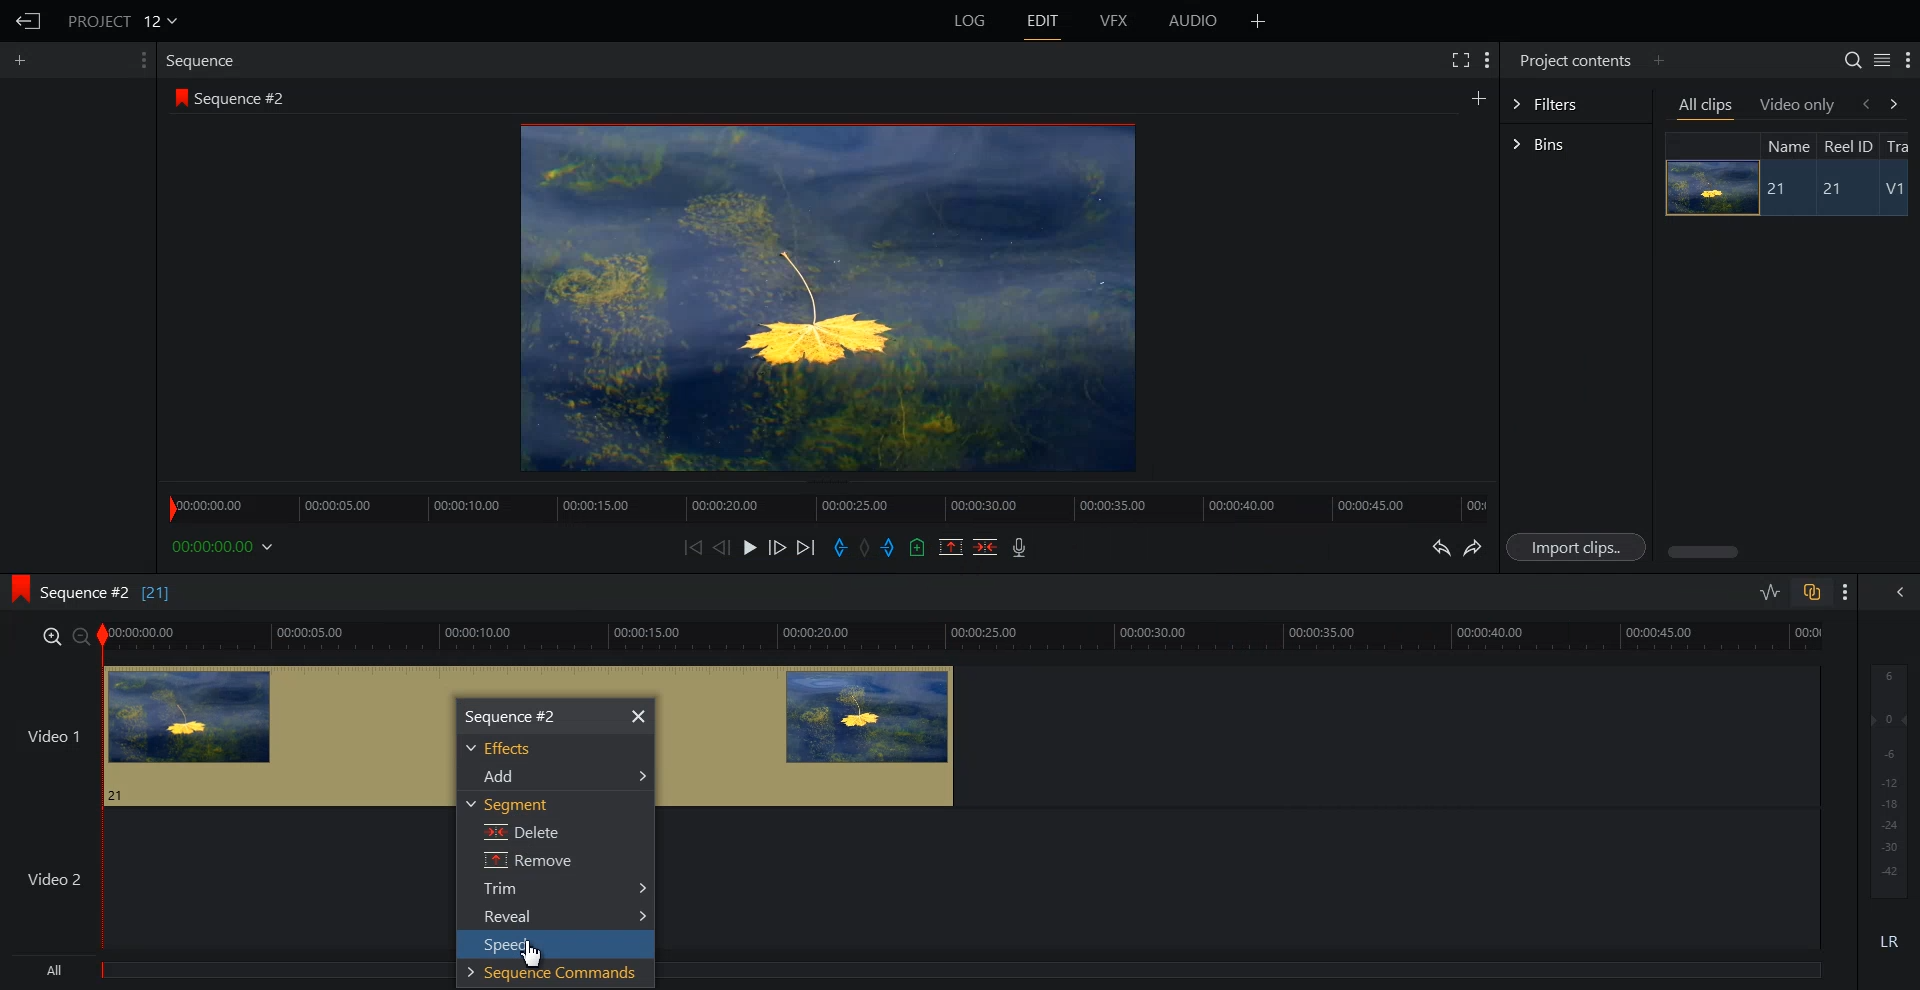 This screenshot has height=990, width=1920. Describe the element at coordinates (918, 547) in the screenshot. I see `Add an Cue in current position` at that location.